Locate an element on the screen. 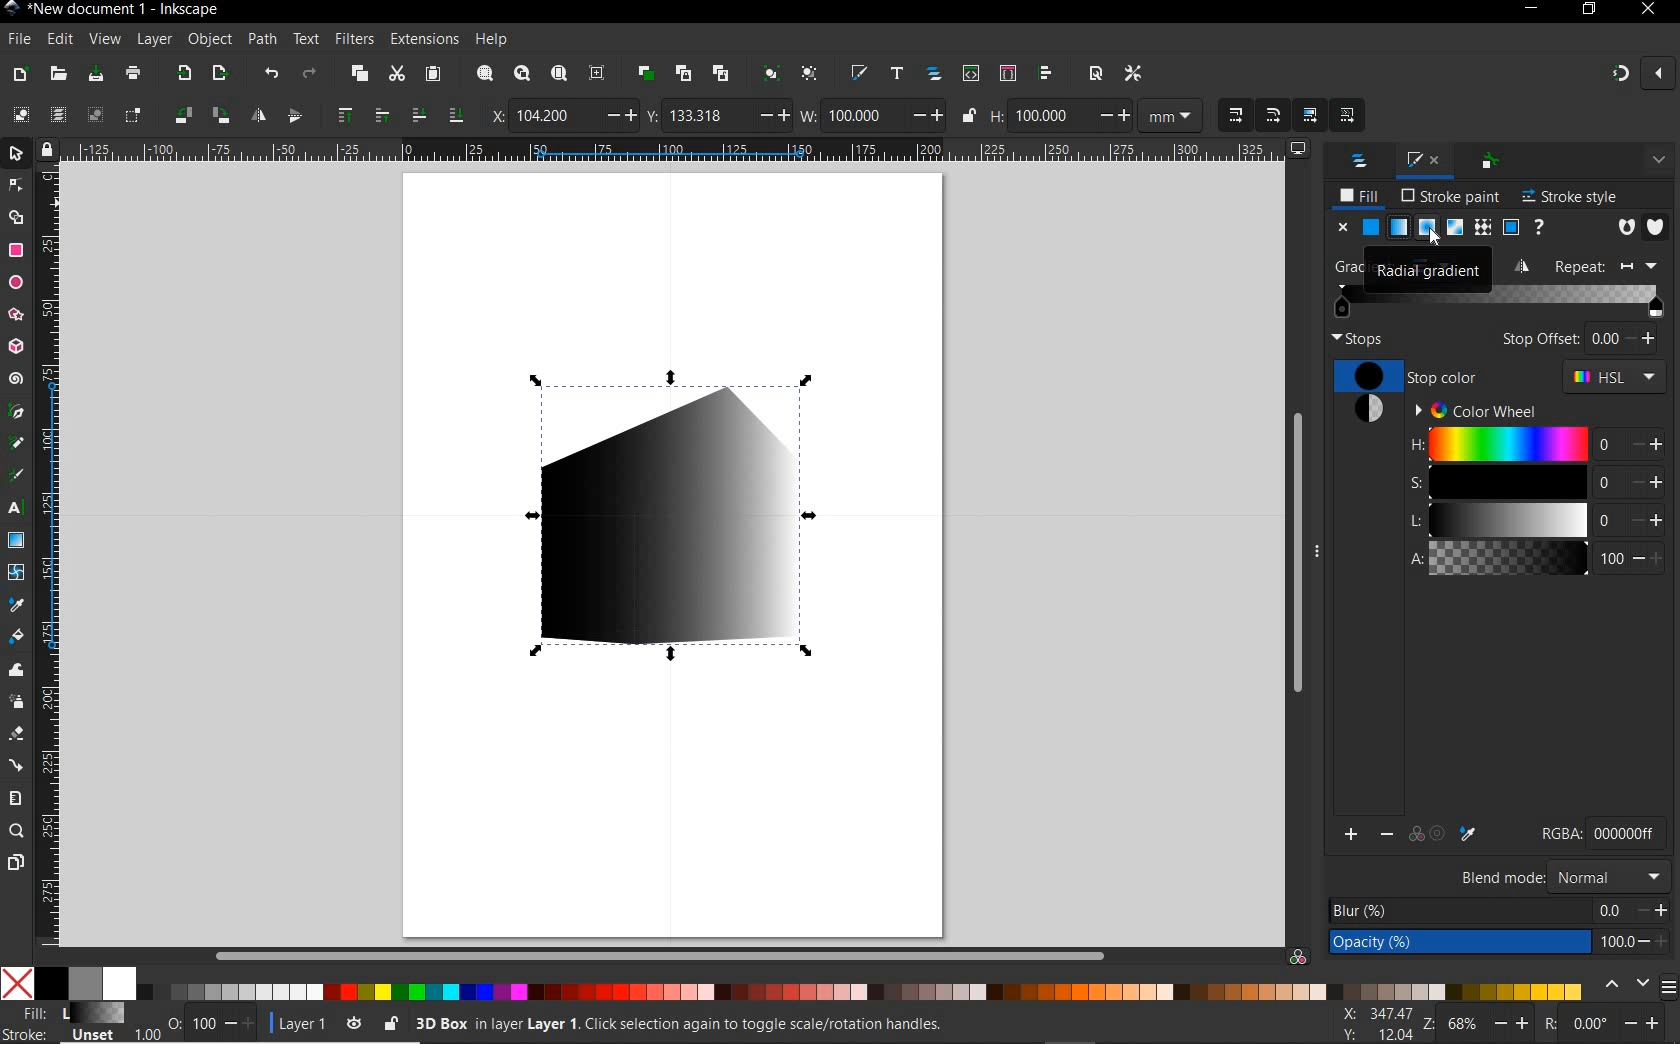 The height and width of the screenshot is (1044, 1680). WHENSCALING OBJECTS is located at coordinates (1273, 115).